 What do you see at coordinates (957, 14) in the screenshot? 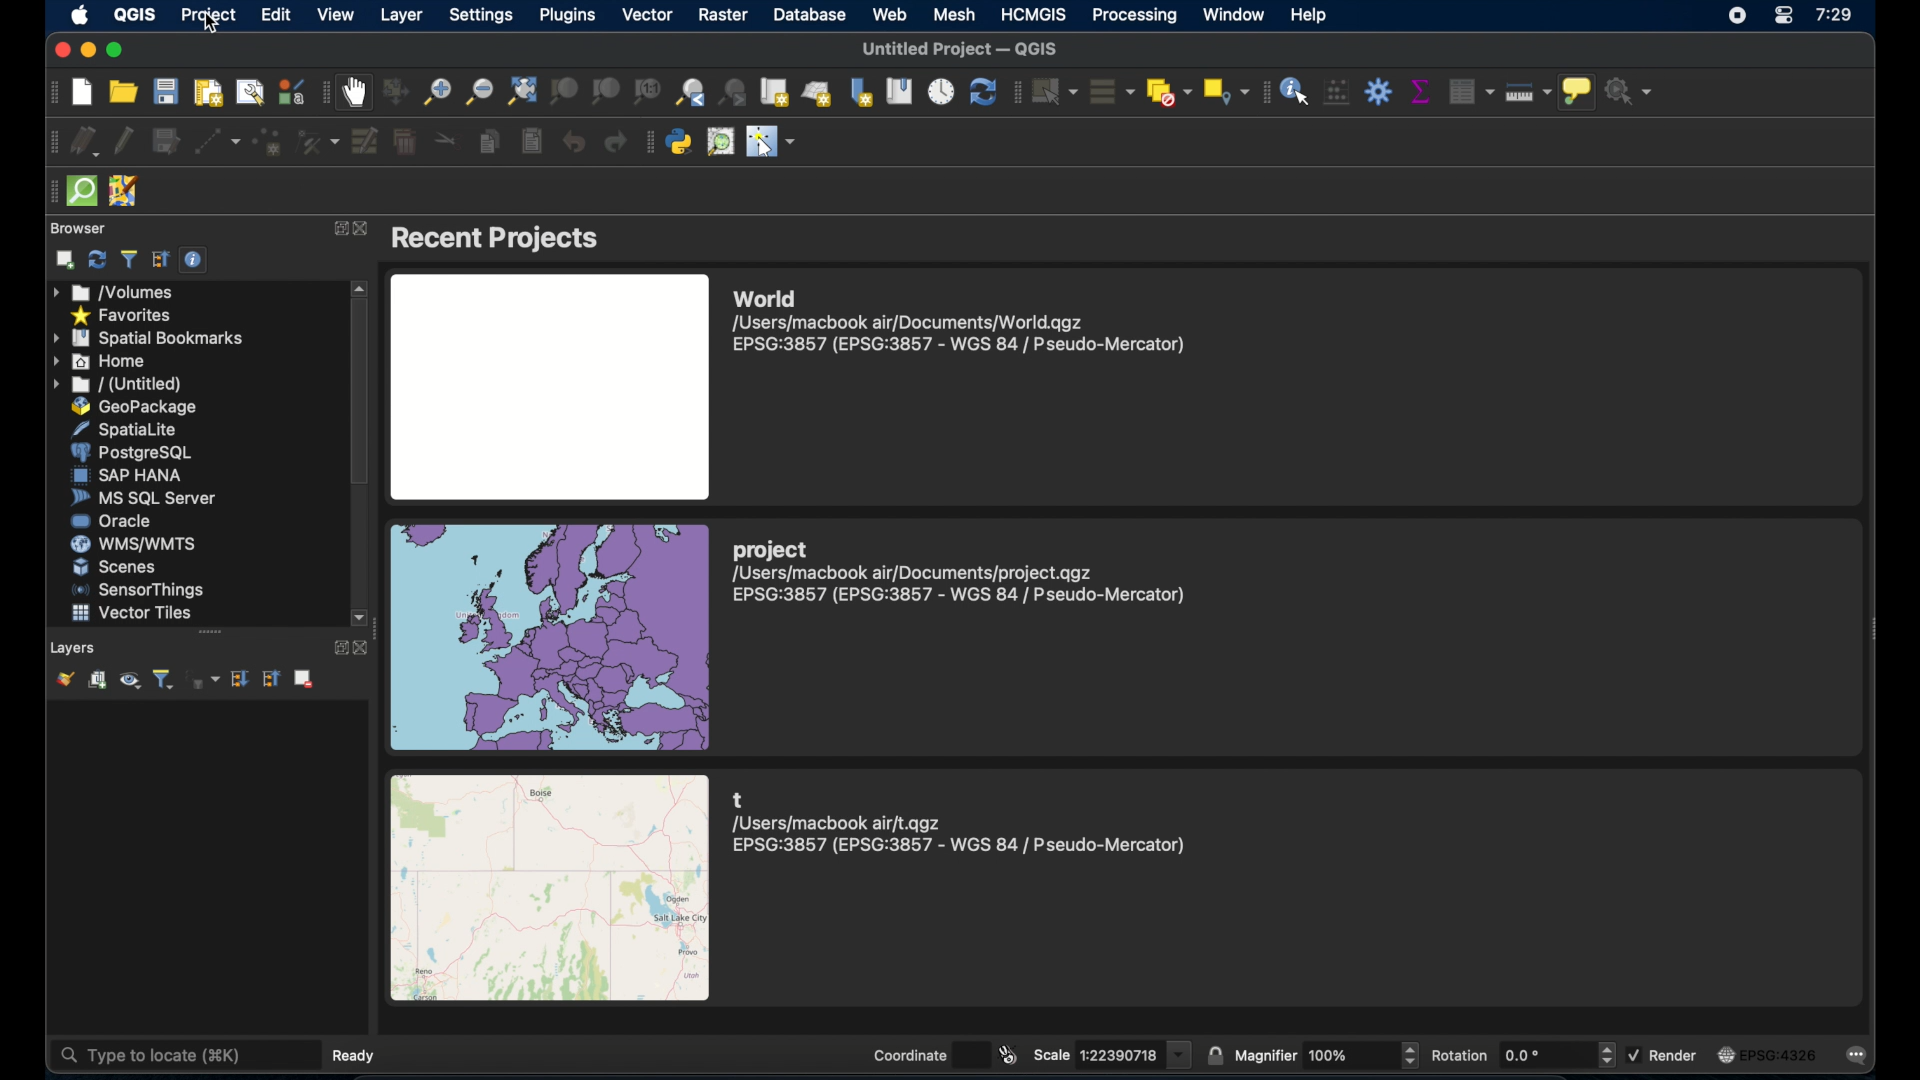
I see `mesh` at bounding box center [957, 14].